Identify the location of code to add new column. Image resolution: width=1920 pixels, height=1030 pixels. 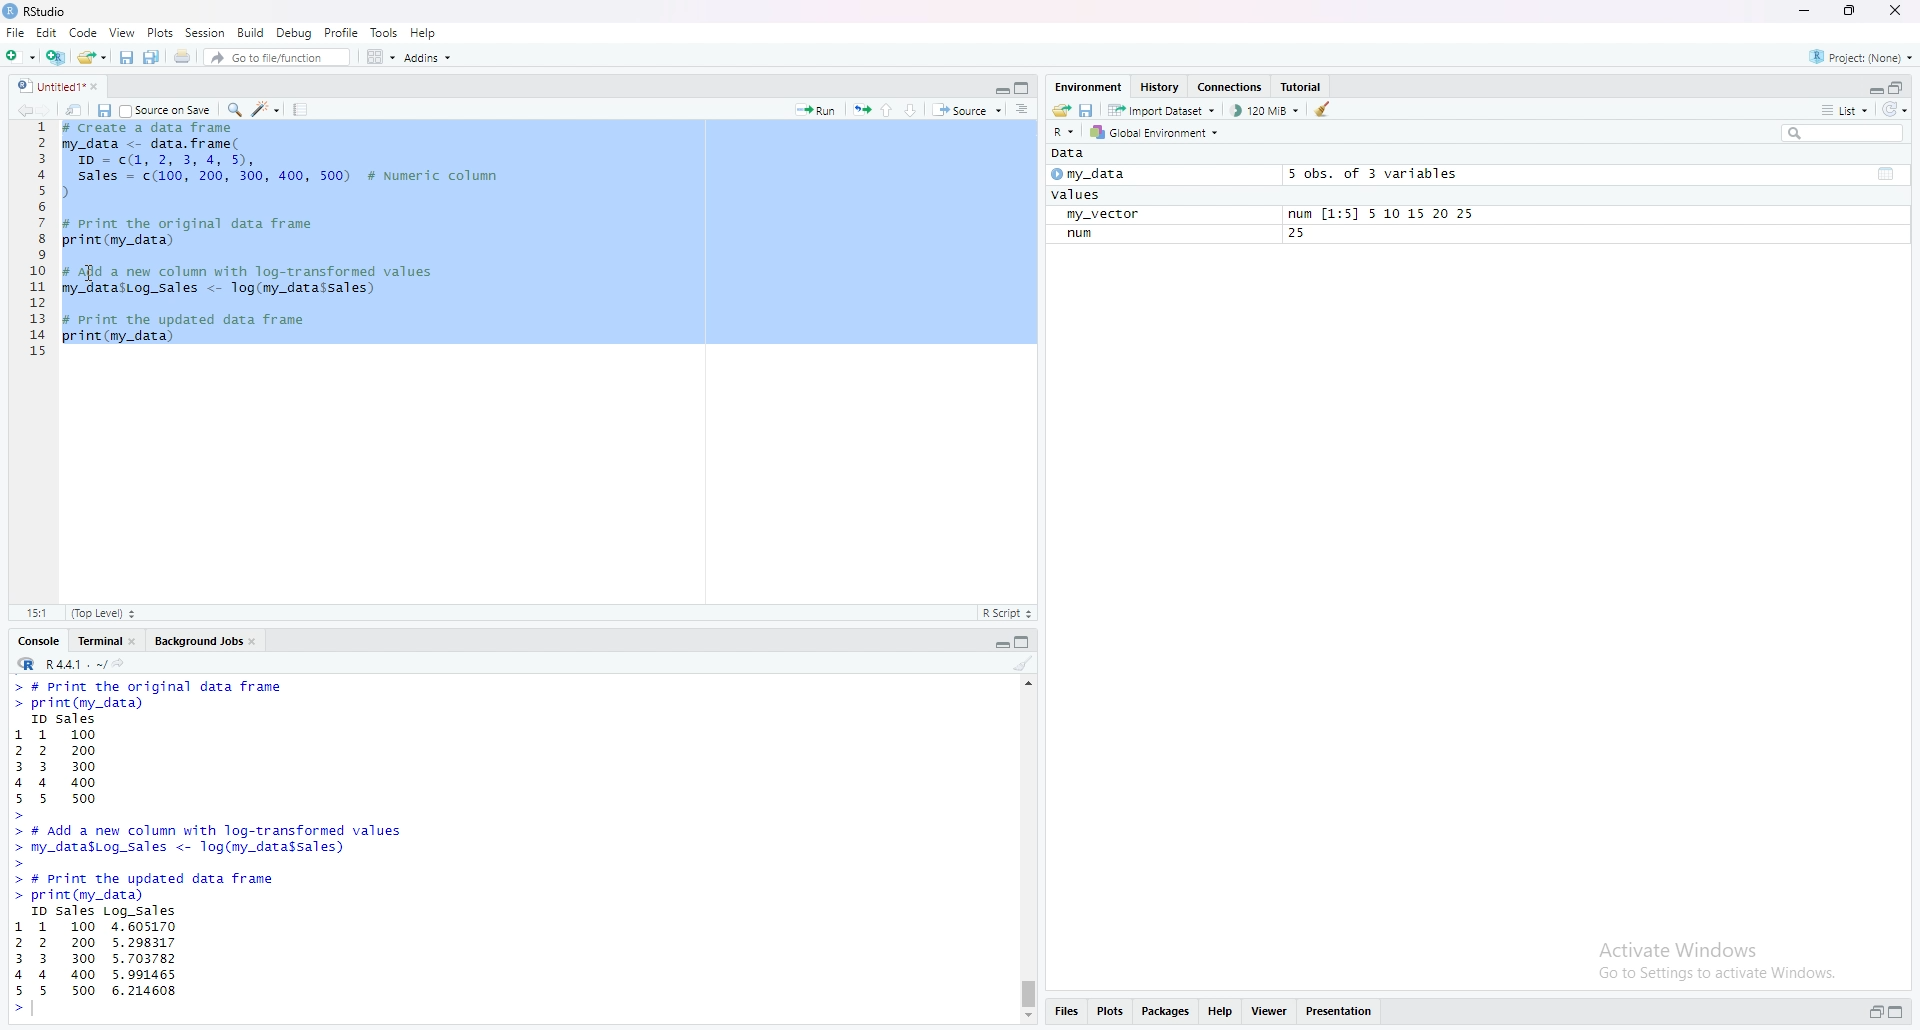
(233, 838).